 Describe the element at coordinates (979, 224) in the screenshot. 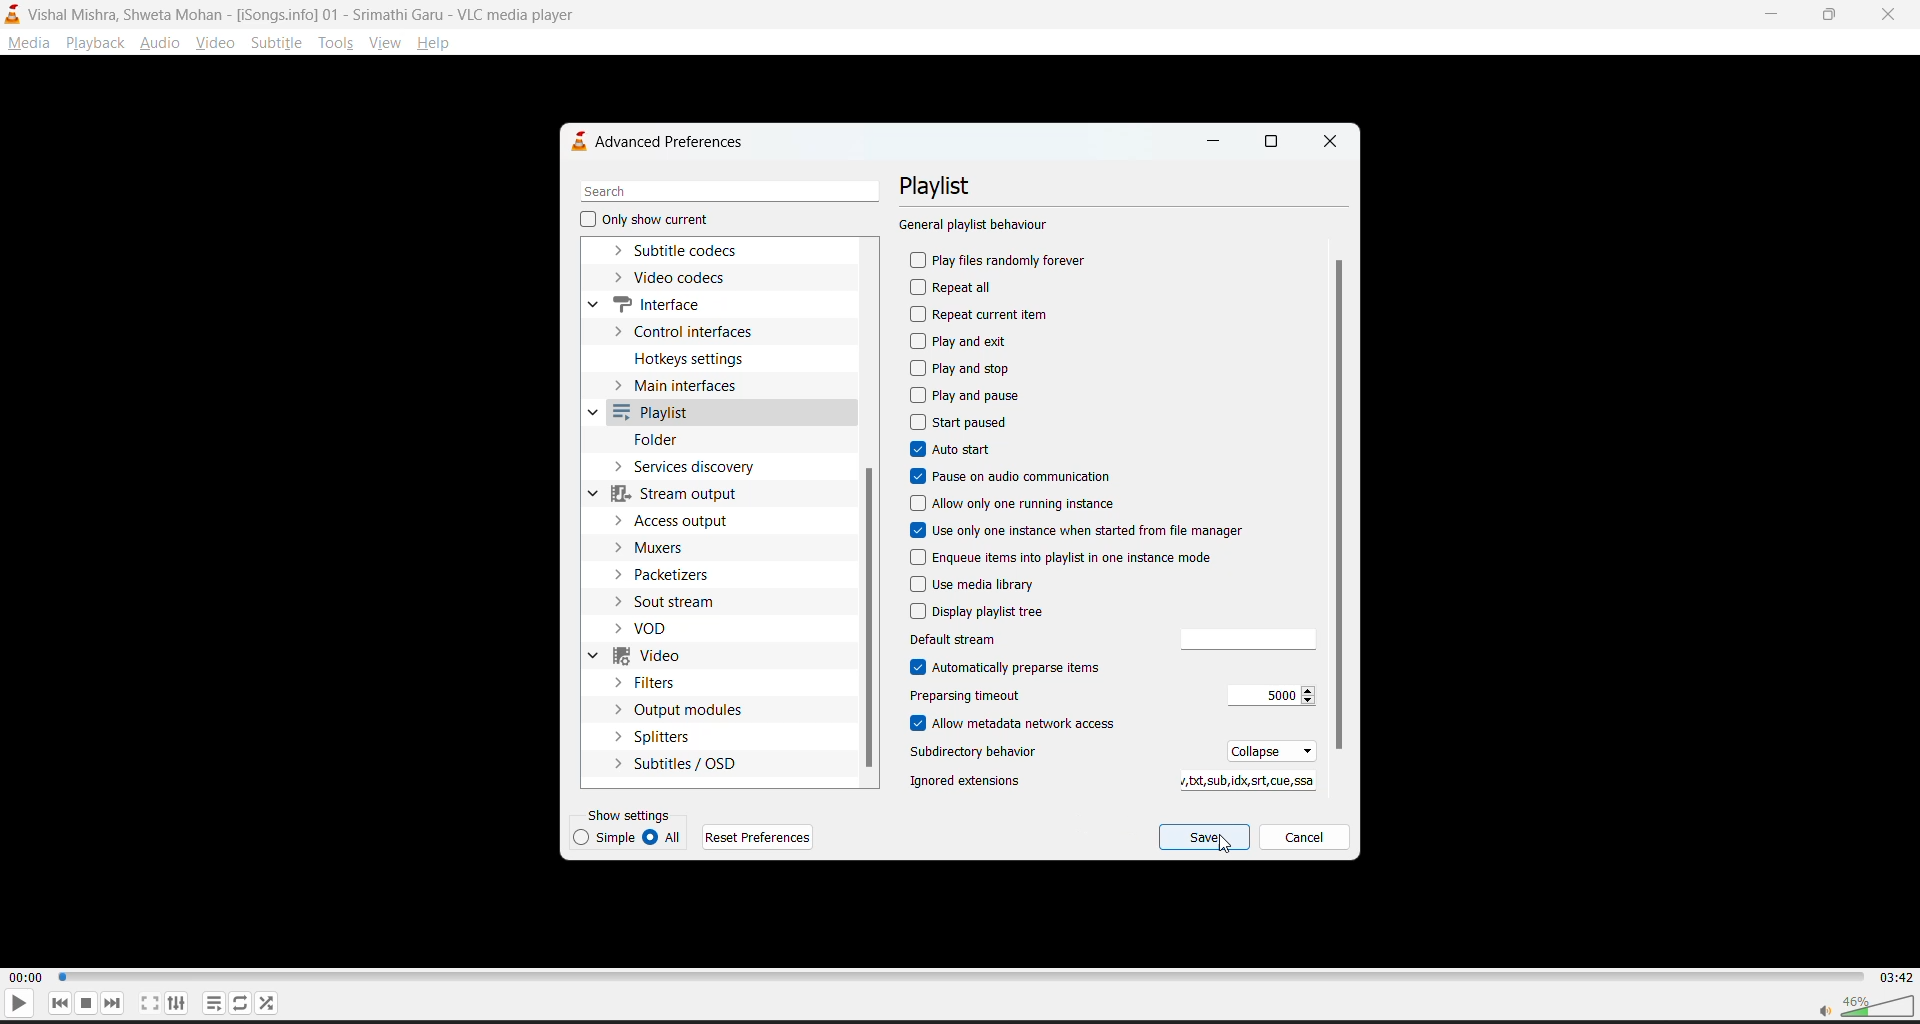

I see `general playlist behaviour` at that location.